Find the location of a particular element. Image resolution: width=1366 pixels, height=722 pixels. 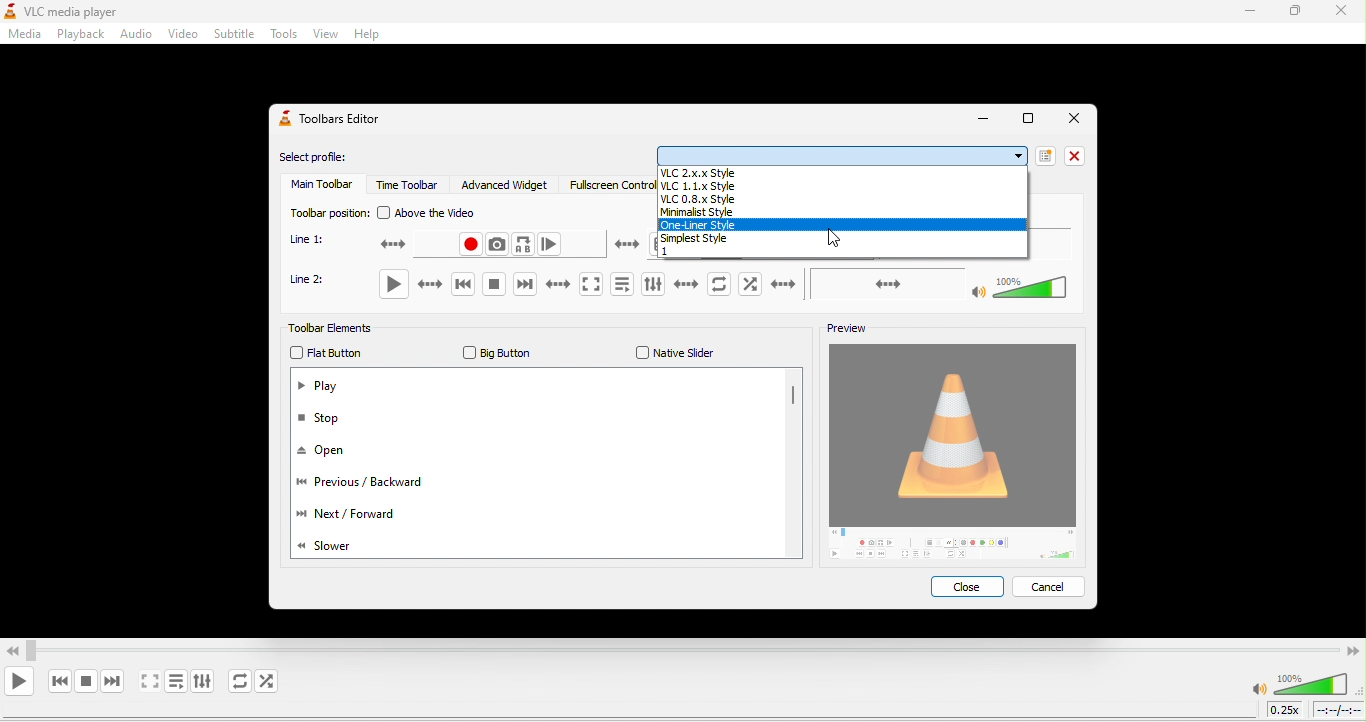

loop from point a to point b is located at coordinates (525, 244).